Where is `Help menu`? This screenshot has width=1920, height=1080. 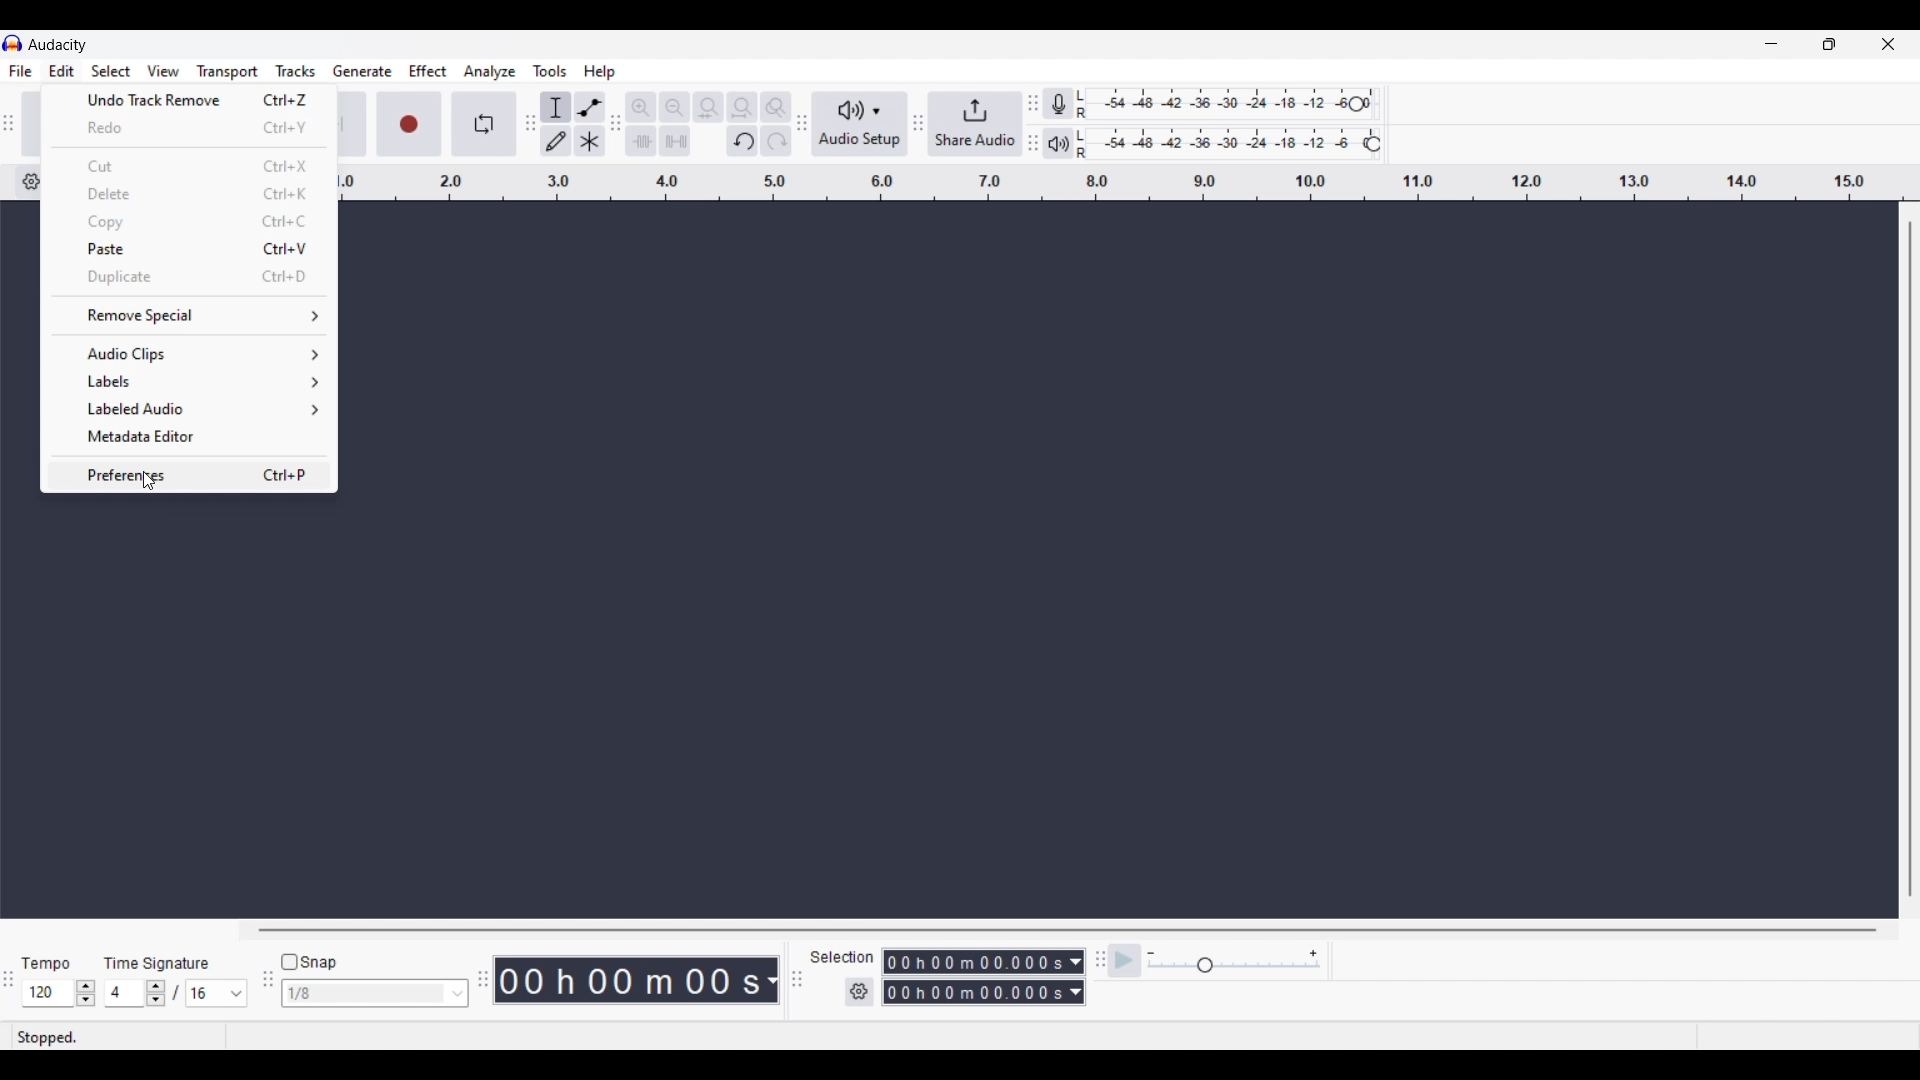 Help menu is located at coordinates (599, 72).